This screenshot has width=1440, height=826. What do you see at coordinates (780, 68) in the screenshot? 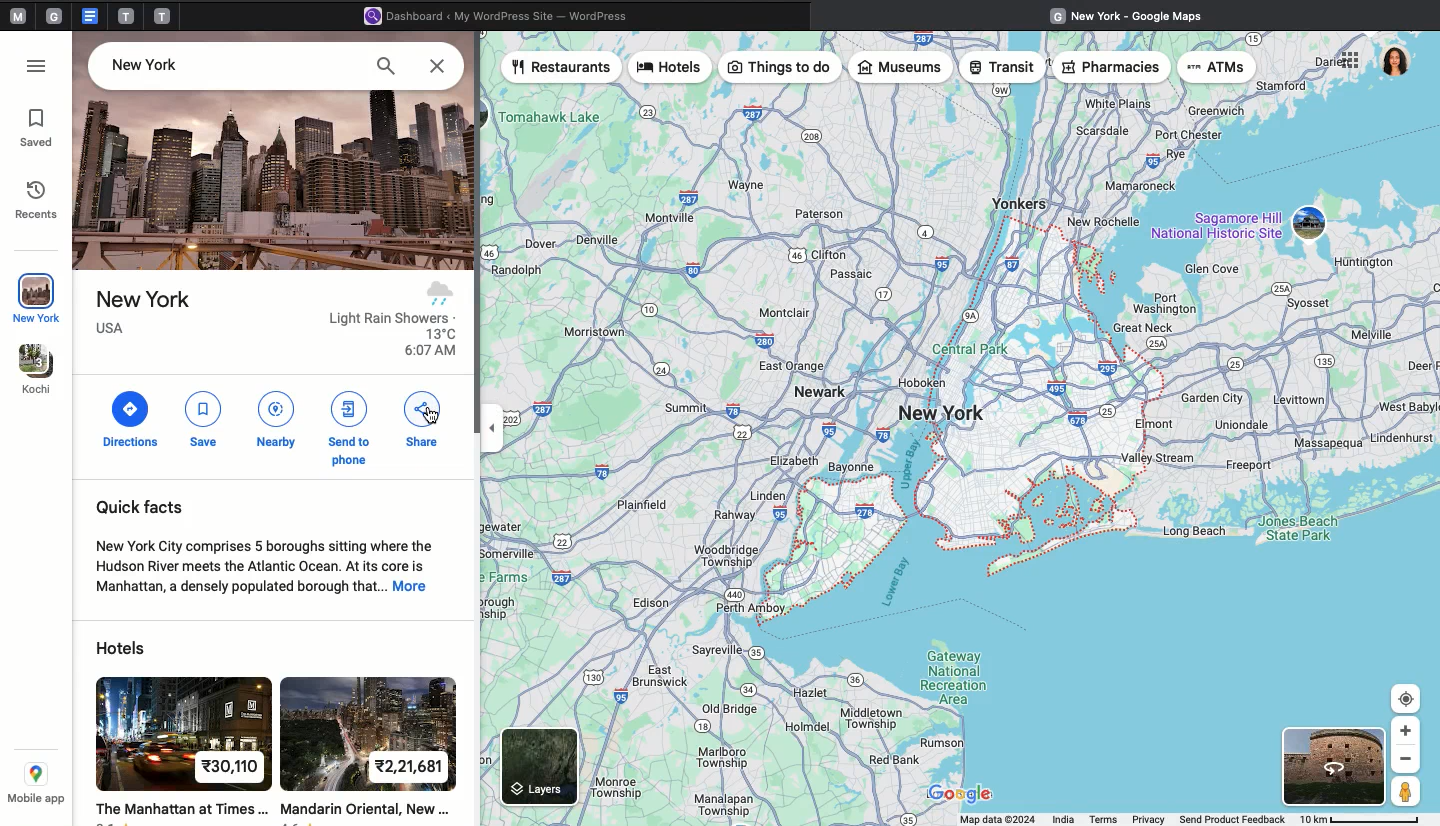
I see `Things to do` at bounding box center [780, 68].